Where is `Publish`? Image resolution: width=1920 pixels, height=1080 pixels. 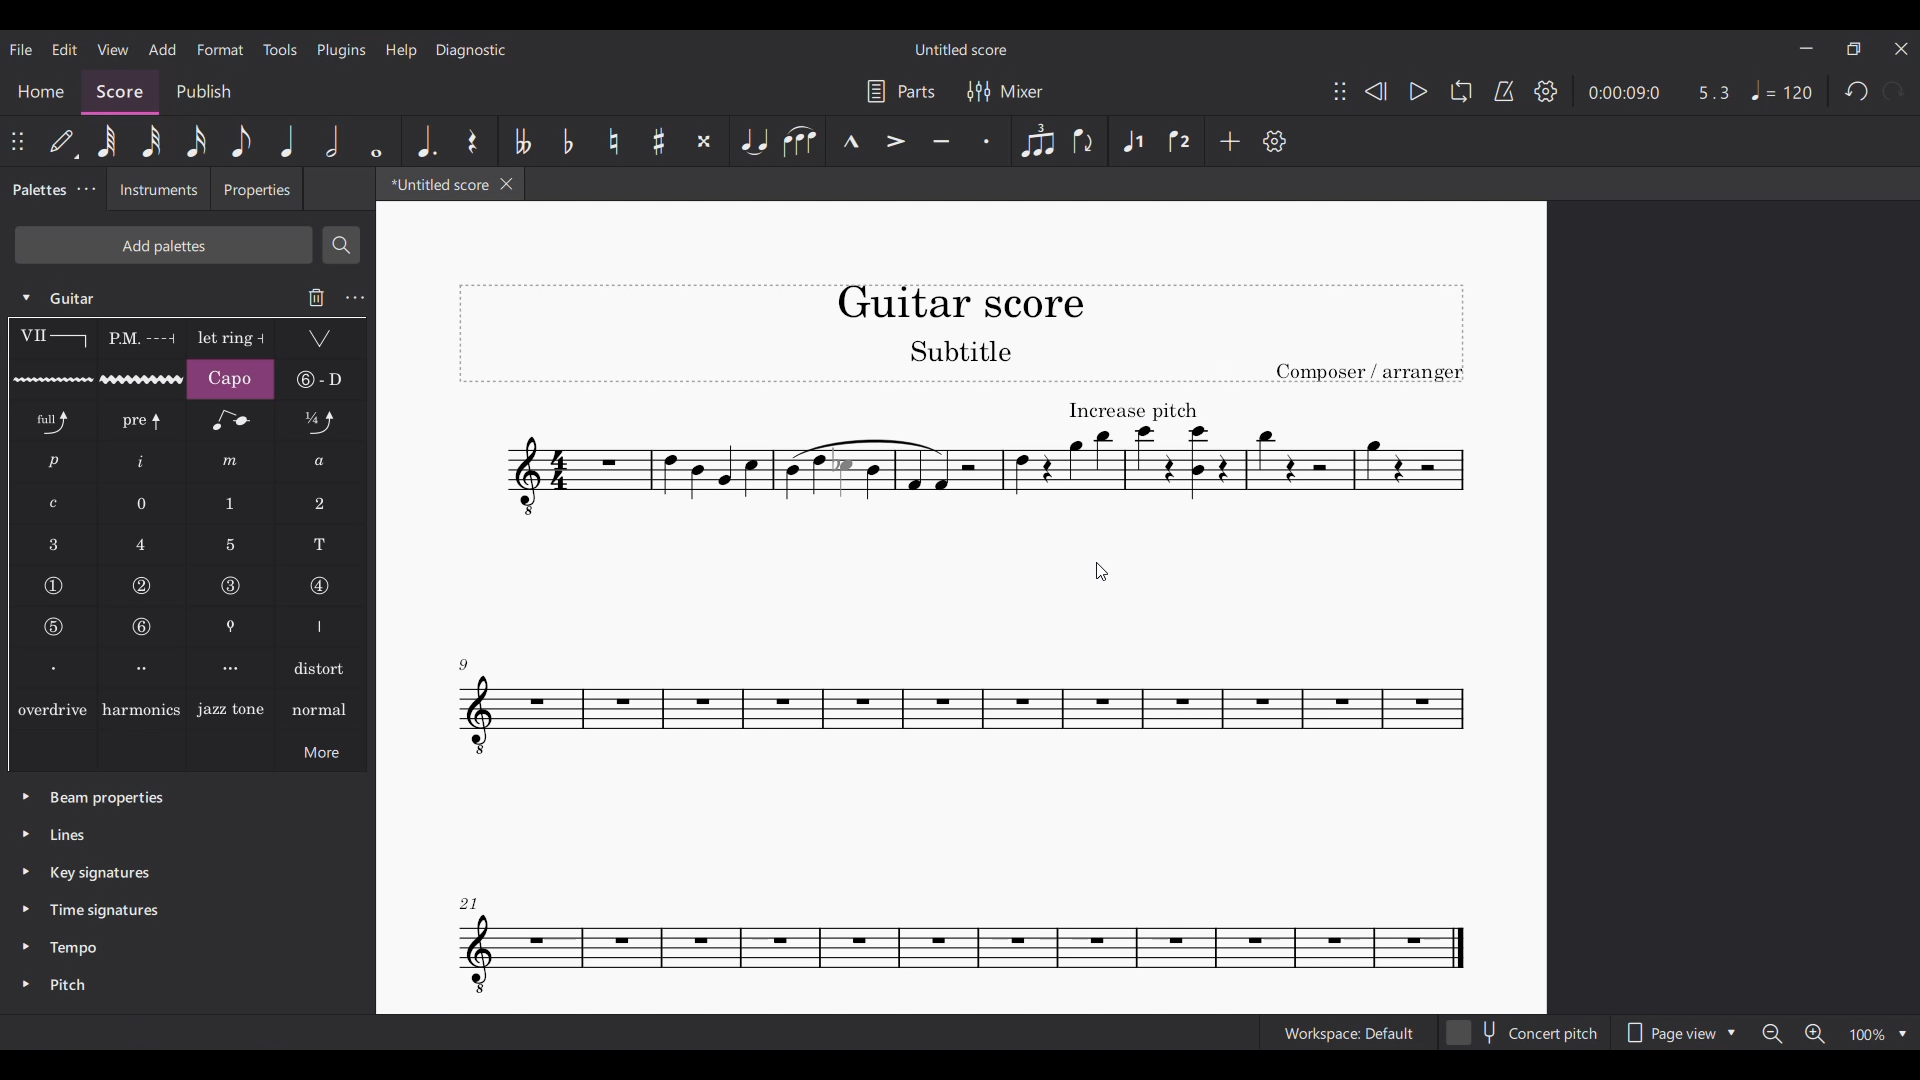 Publish is located at coordinates (204, 93).